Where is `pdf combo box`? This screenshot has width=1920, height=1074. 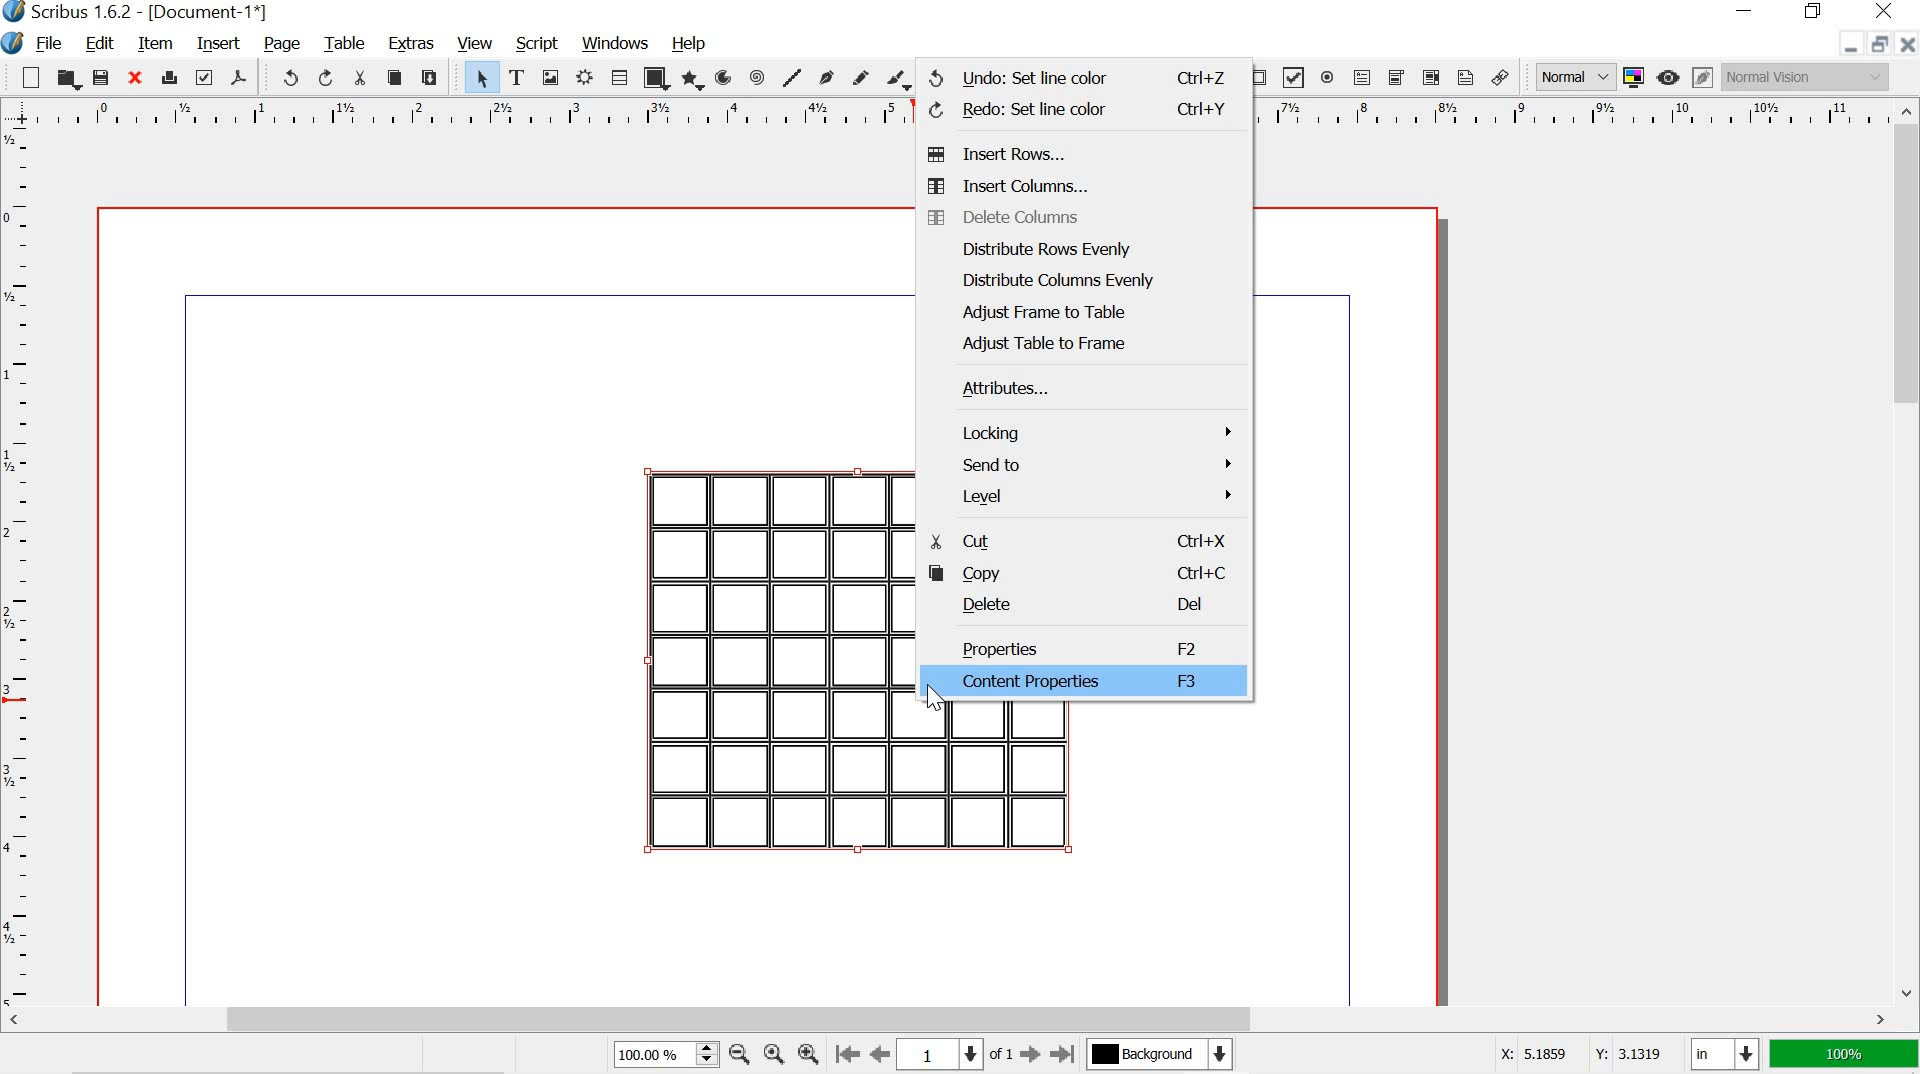
pdf combo box is located at coordinates (1396, 78).